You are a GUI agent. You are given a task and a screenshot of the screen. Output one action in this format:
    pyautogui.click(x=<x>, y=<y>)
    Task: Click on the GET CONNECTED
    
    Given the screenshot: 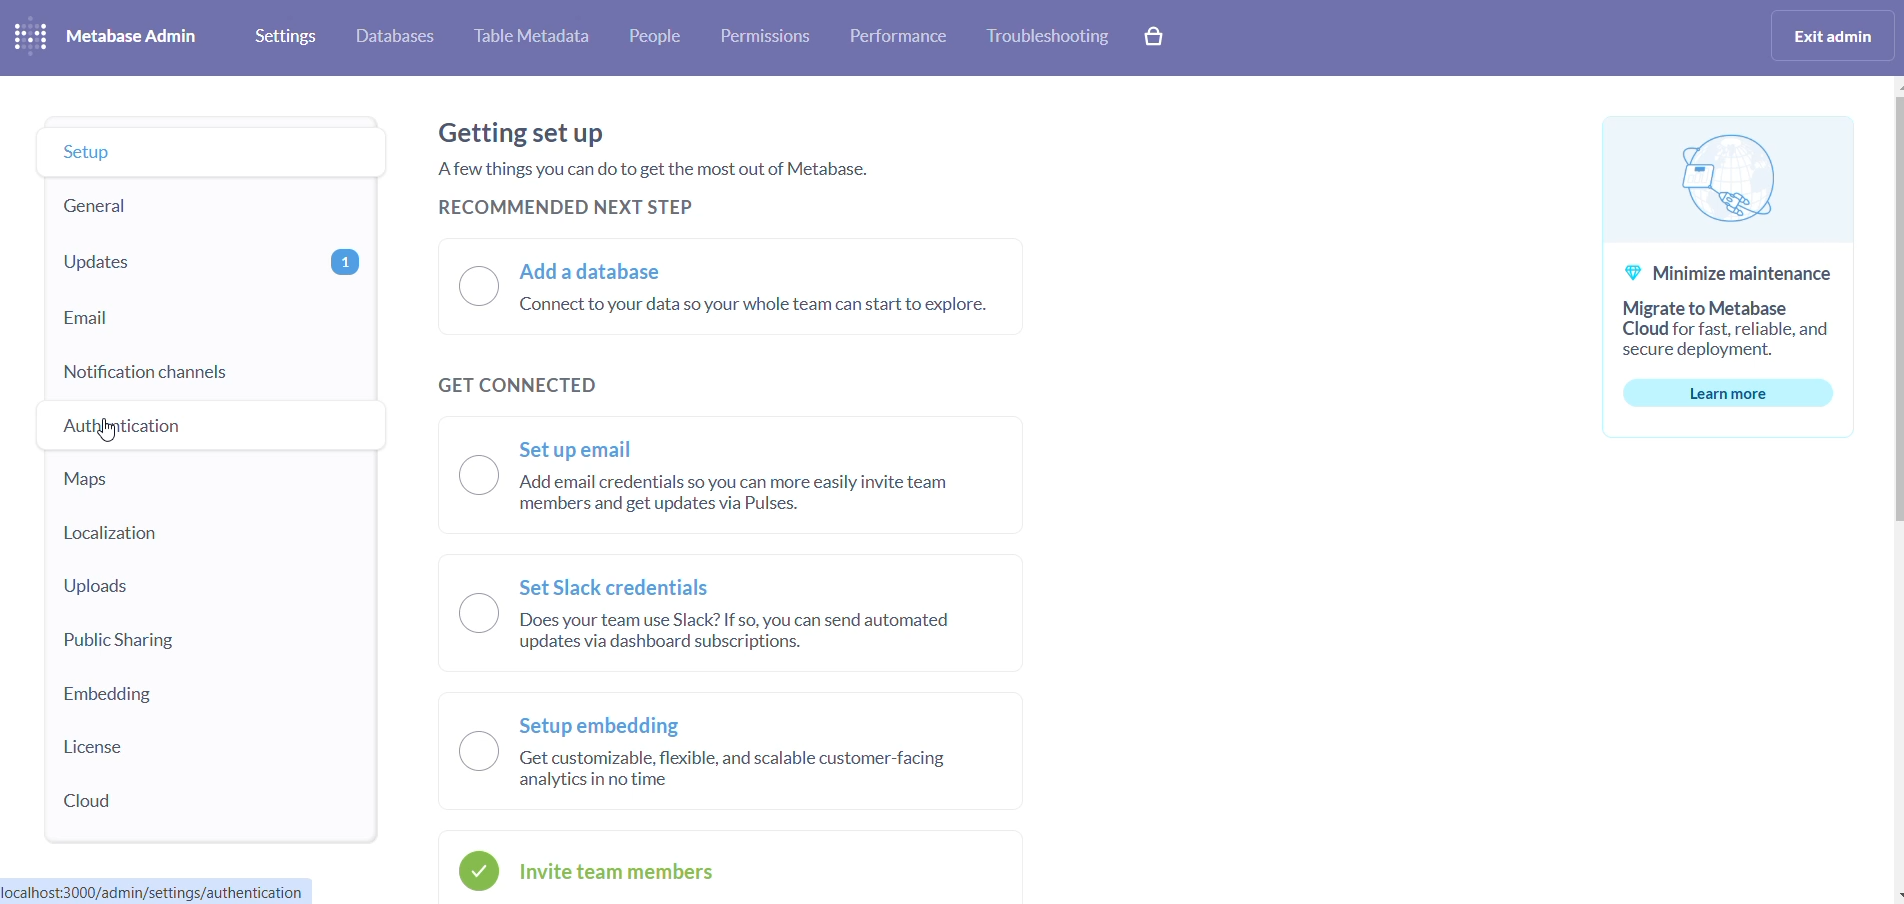 What is the action you would take?
    pyautogui.click(x=522, y=384)
    